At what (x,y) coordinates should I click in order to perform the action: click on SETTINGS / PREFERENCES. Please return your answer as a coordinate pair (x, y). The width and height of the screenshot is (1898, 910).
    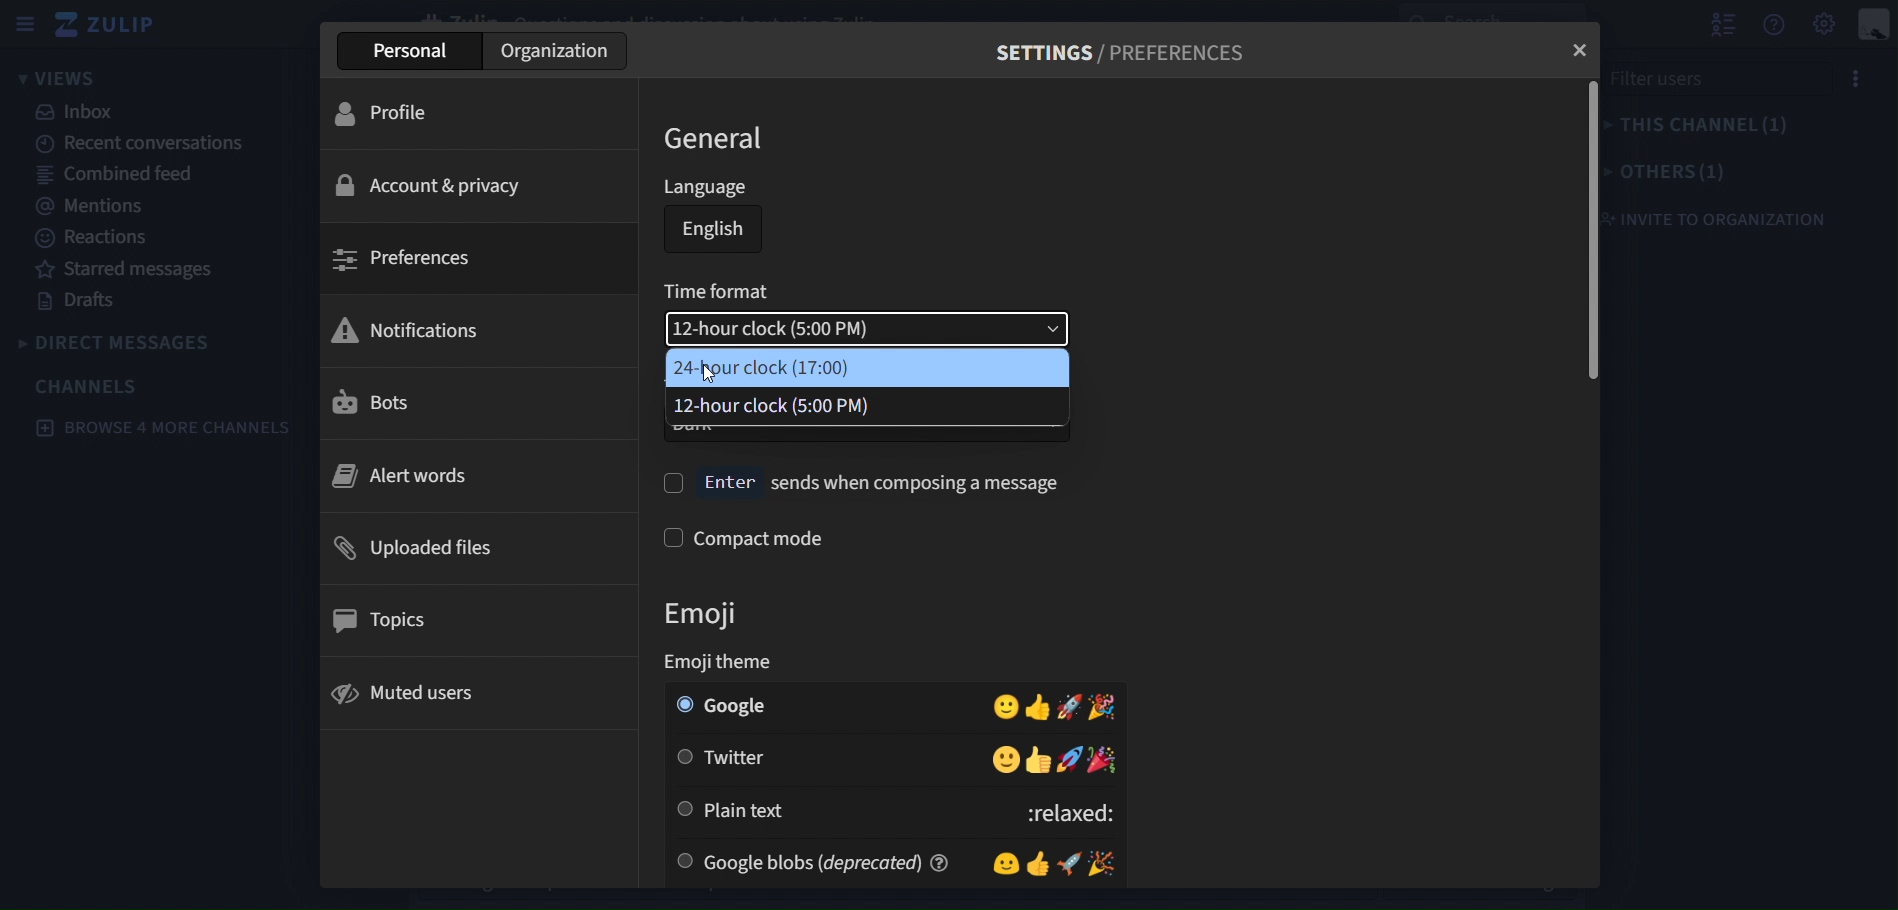
    Looking at the image, I should click on (1118, 51).